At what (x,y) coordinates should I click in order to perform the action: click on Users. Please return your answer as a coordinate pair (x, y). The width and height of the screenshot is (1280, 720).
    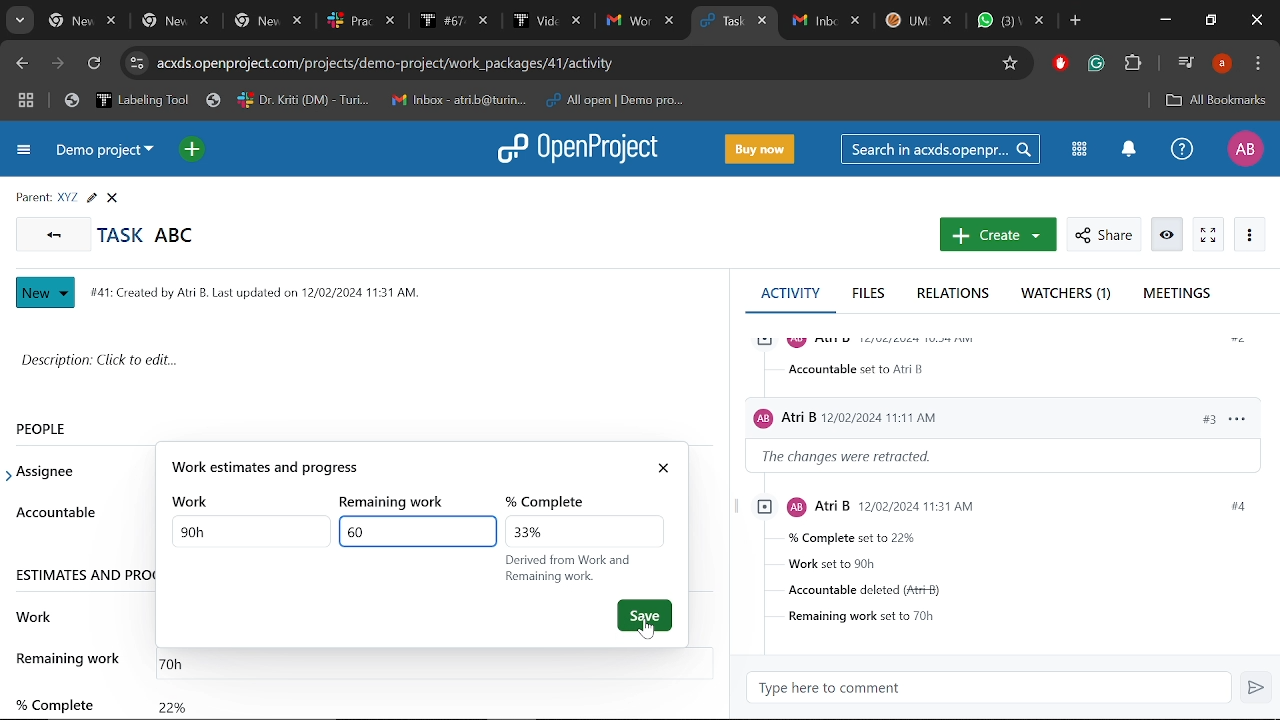
    Looking at the image, I should click on (942, 414).